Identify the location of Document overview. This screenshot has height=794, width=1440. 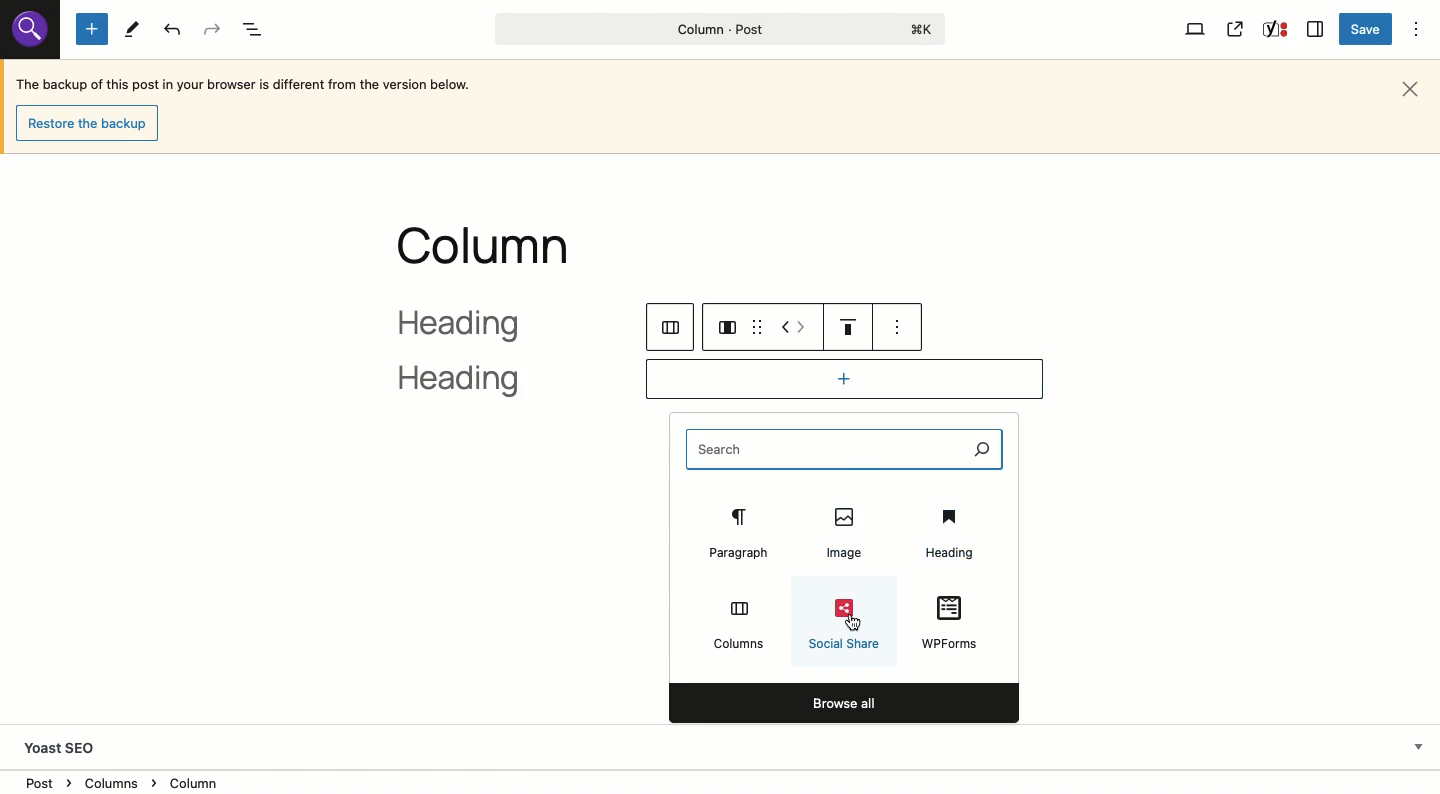
(256, 31).